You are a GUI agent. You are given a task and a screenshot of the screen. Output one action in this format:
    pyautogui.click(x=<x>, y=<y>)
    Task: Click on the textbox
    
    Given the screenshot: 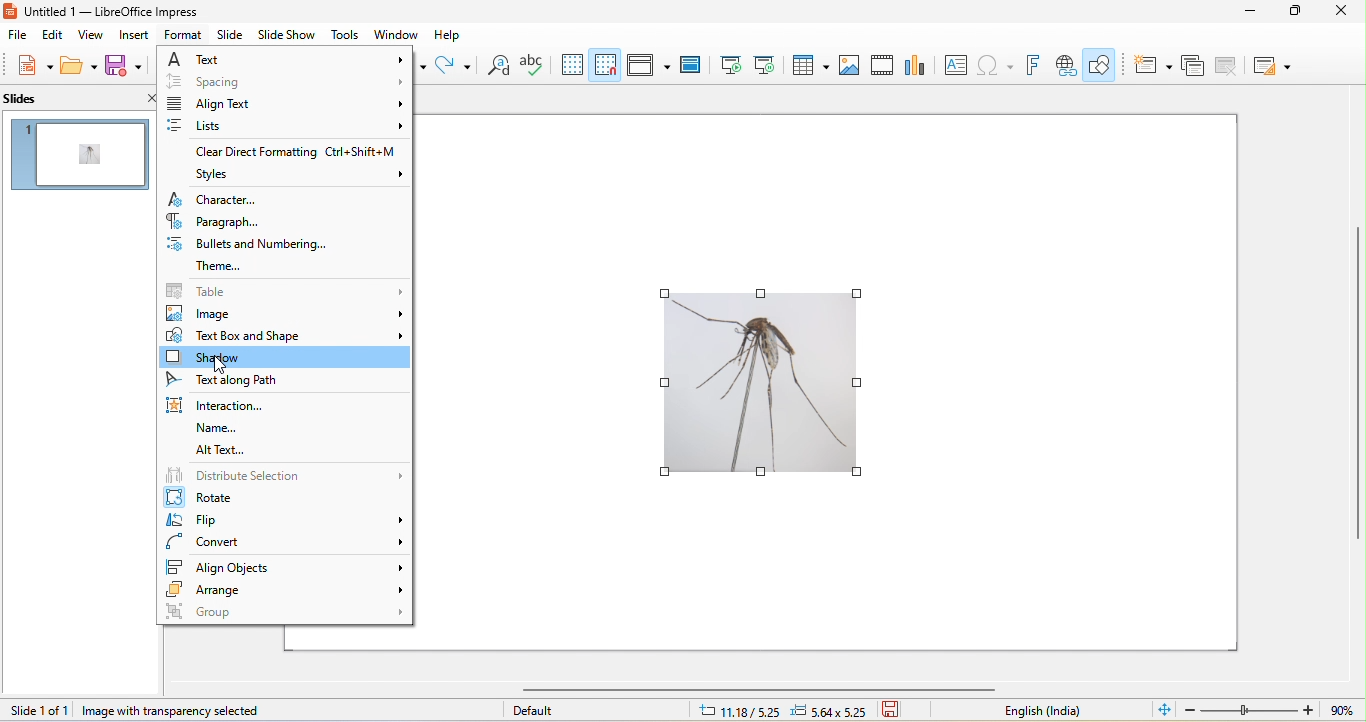 What is the action you would take?
    pyautogui.click(x=954, y=64)
    